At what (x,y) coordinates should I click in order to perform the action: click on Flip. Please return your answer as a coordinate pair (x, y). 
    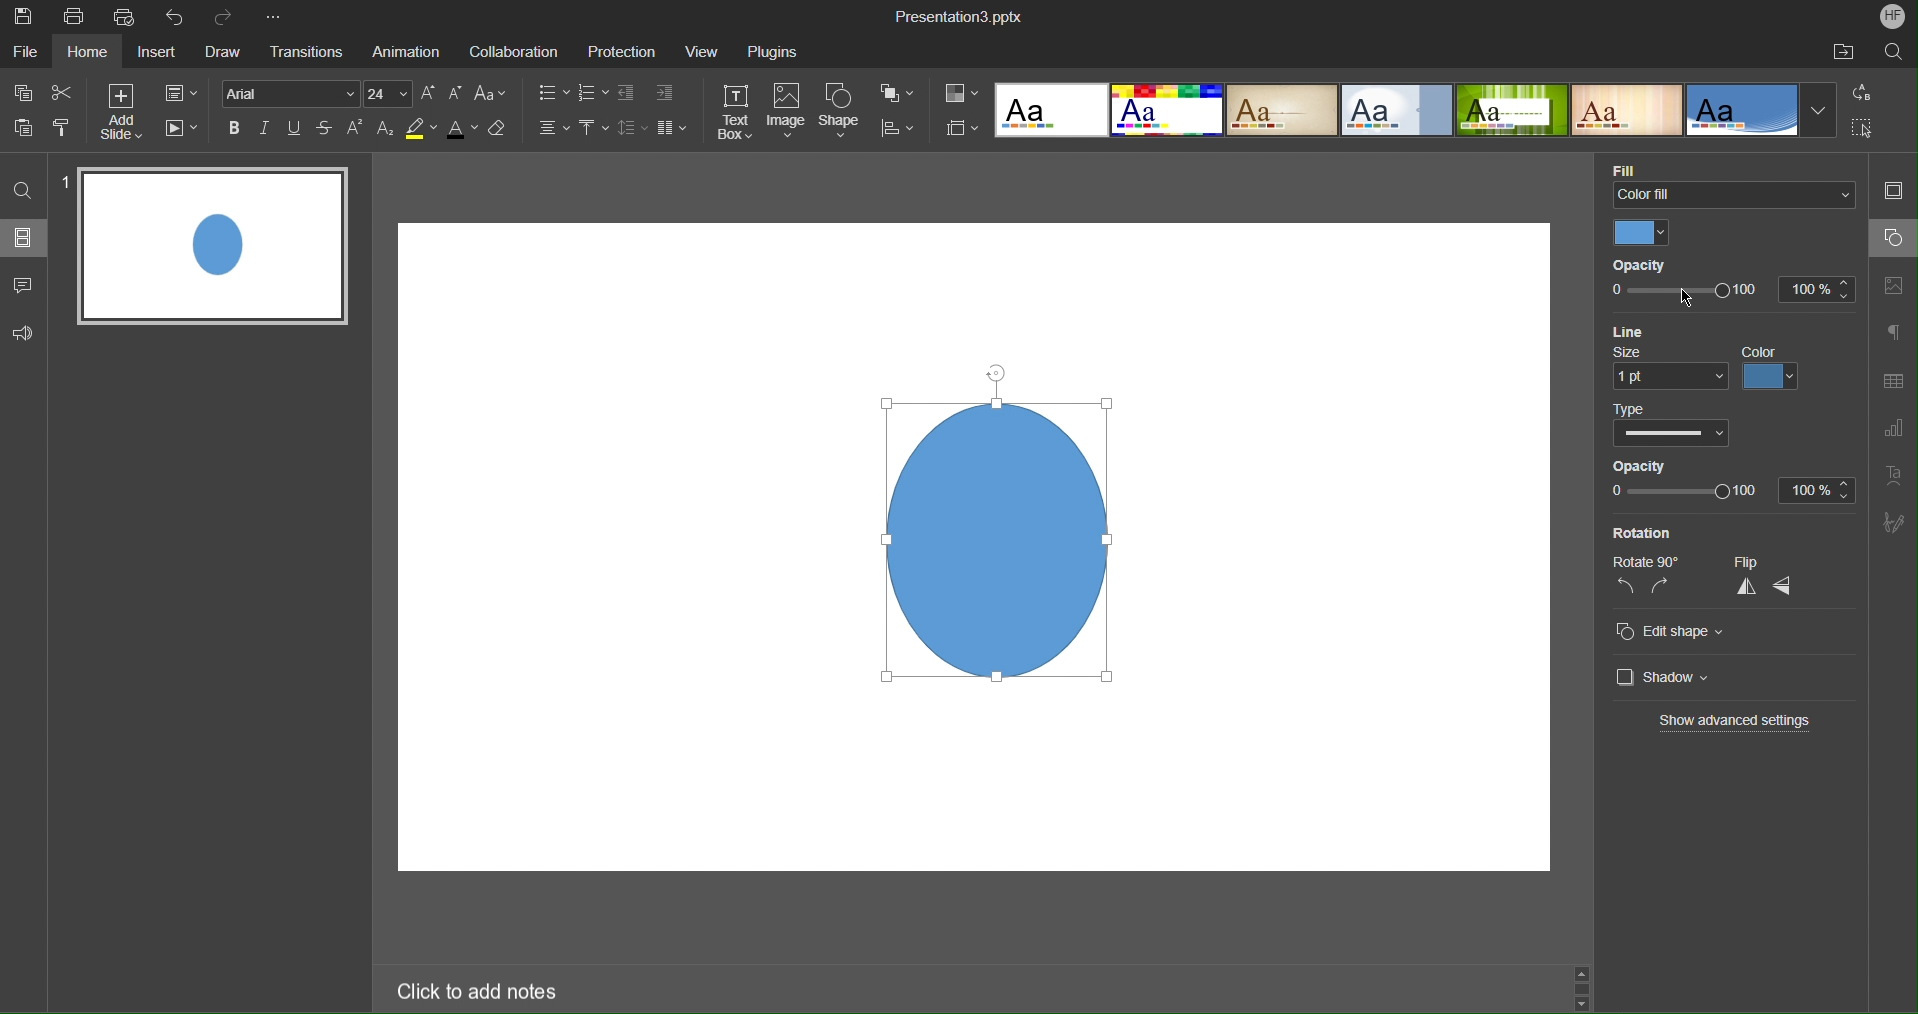
    Looking at the image, I should click on (1745, 560).